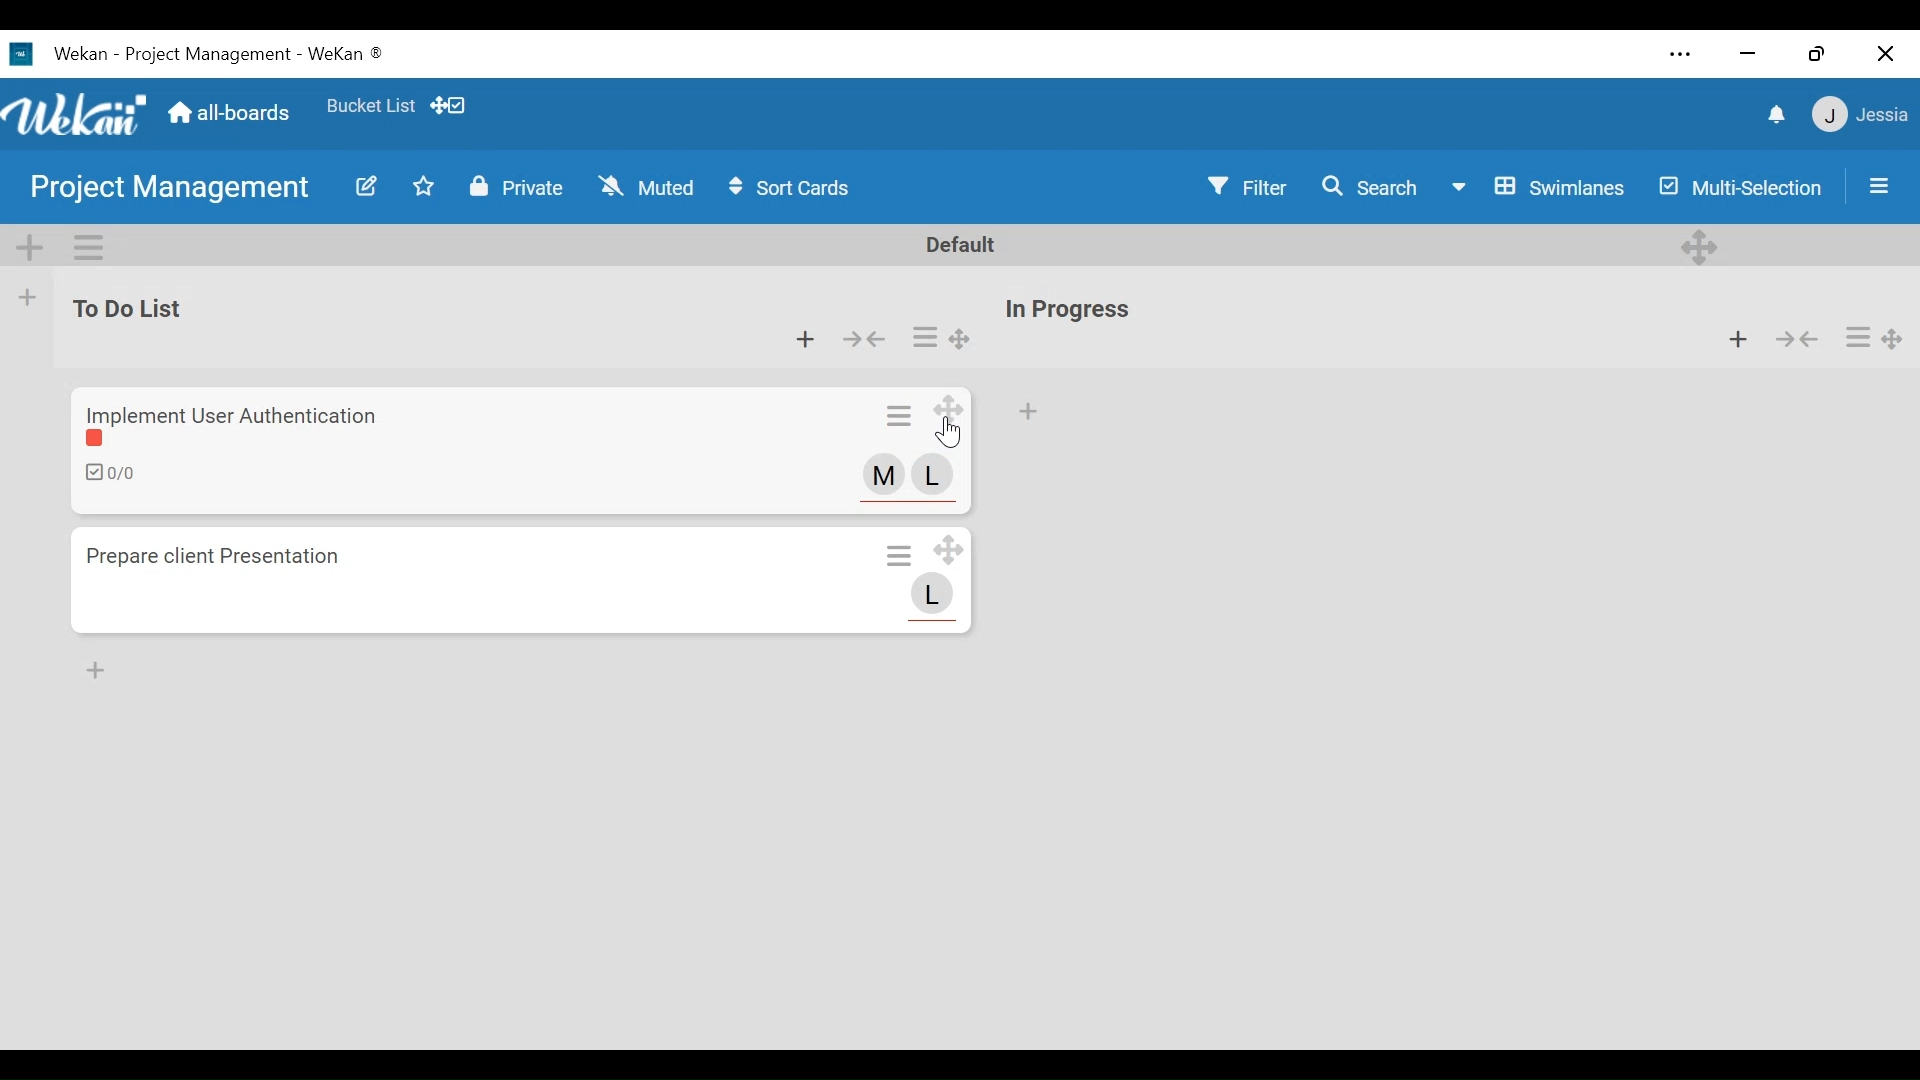 The image size is (1920, 1080). I want to click on Collapse, so click(867, 340).